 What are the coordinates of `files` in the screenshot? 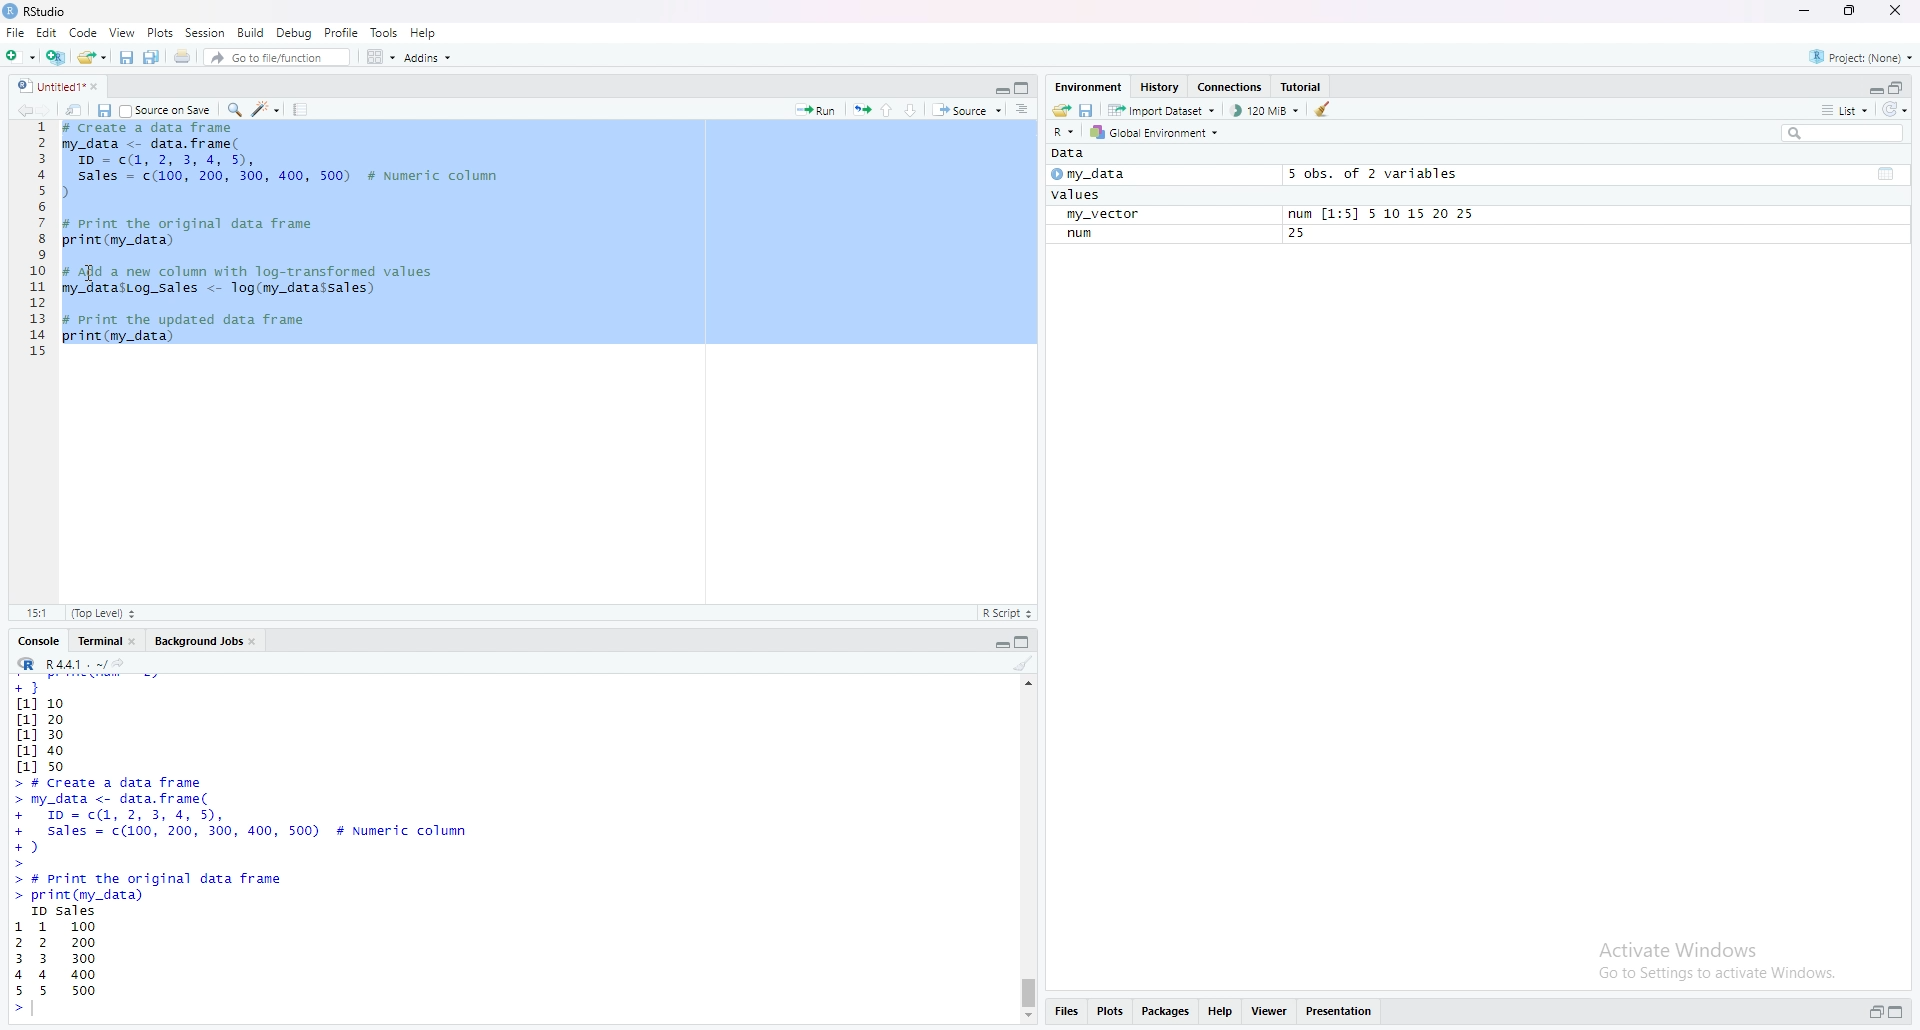 It's located at (1072, 1013).